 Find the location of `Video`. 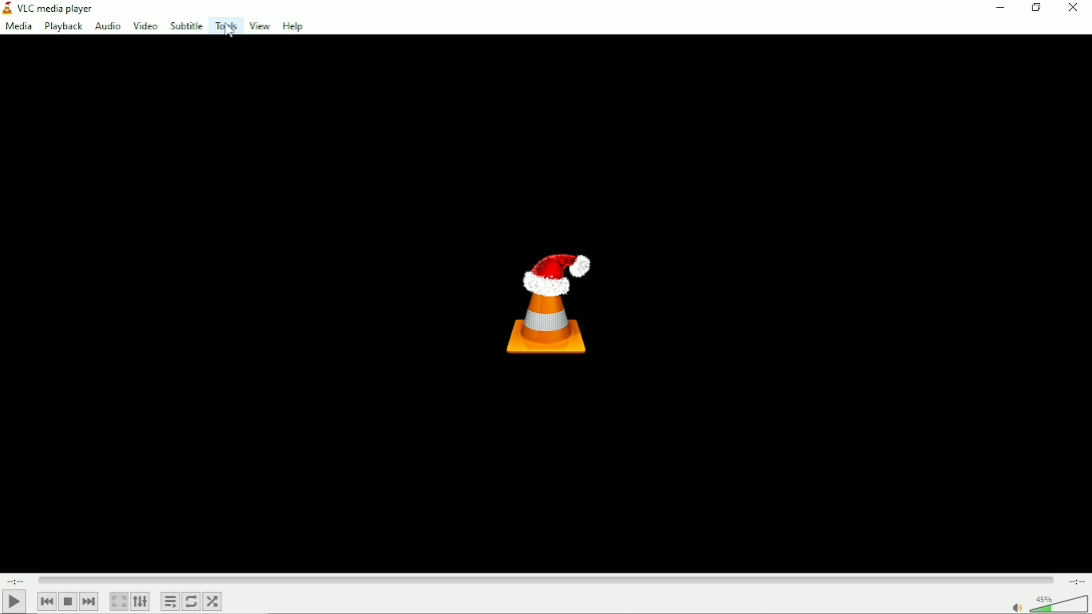

Video is located at coordinates (145, 25).